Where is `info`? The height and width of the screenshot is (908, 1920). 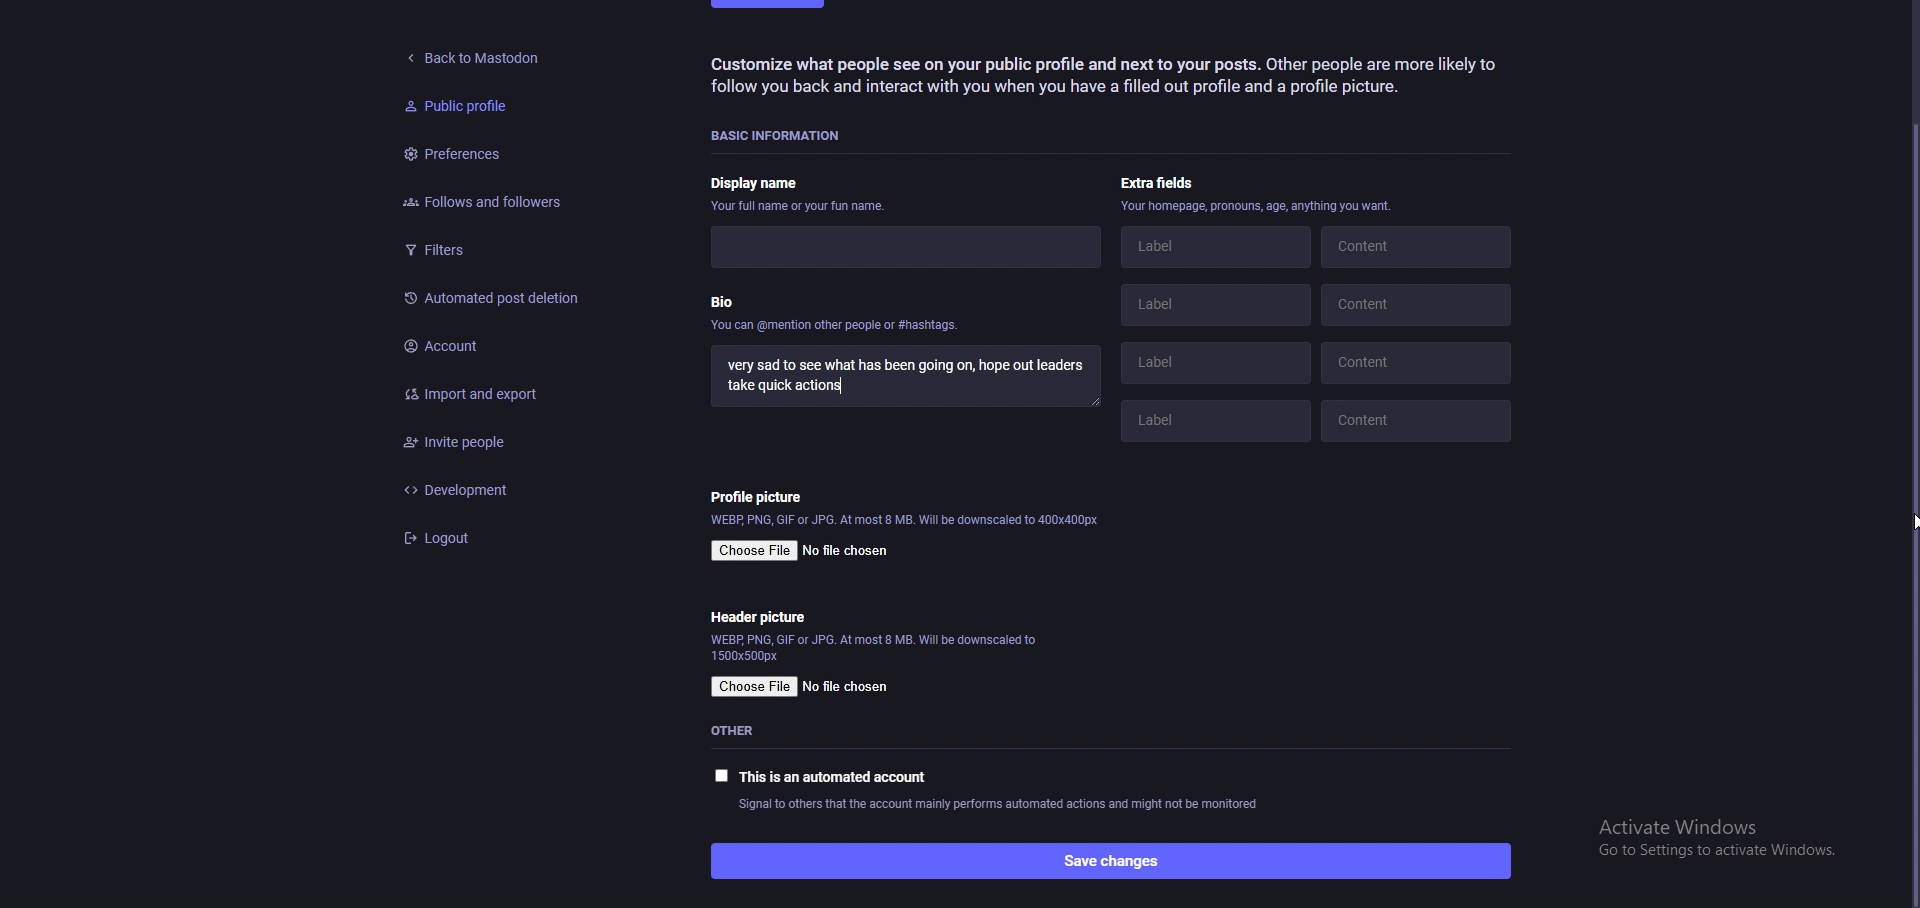
info is located at coordinates (873, 648).